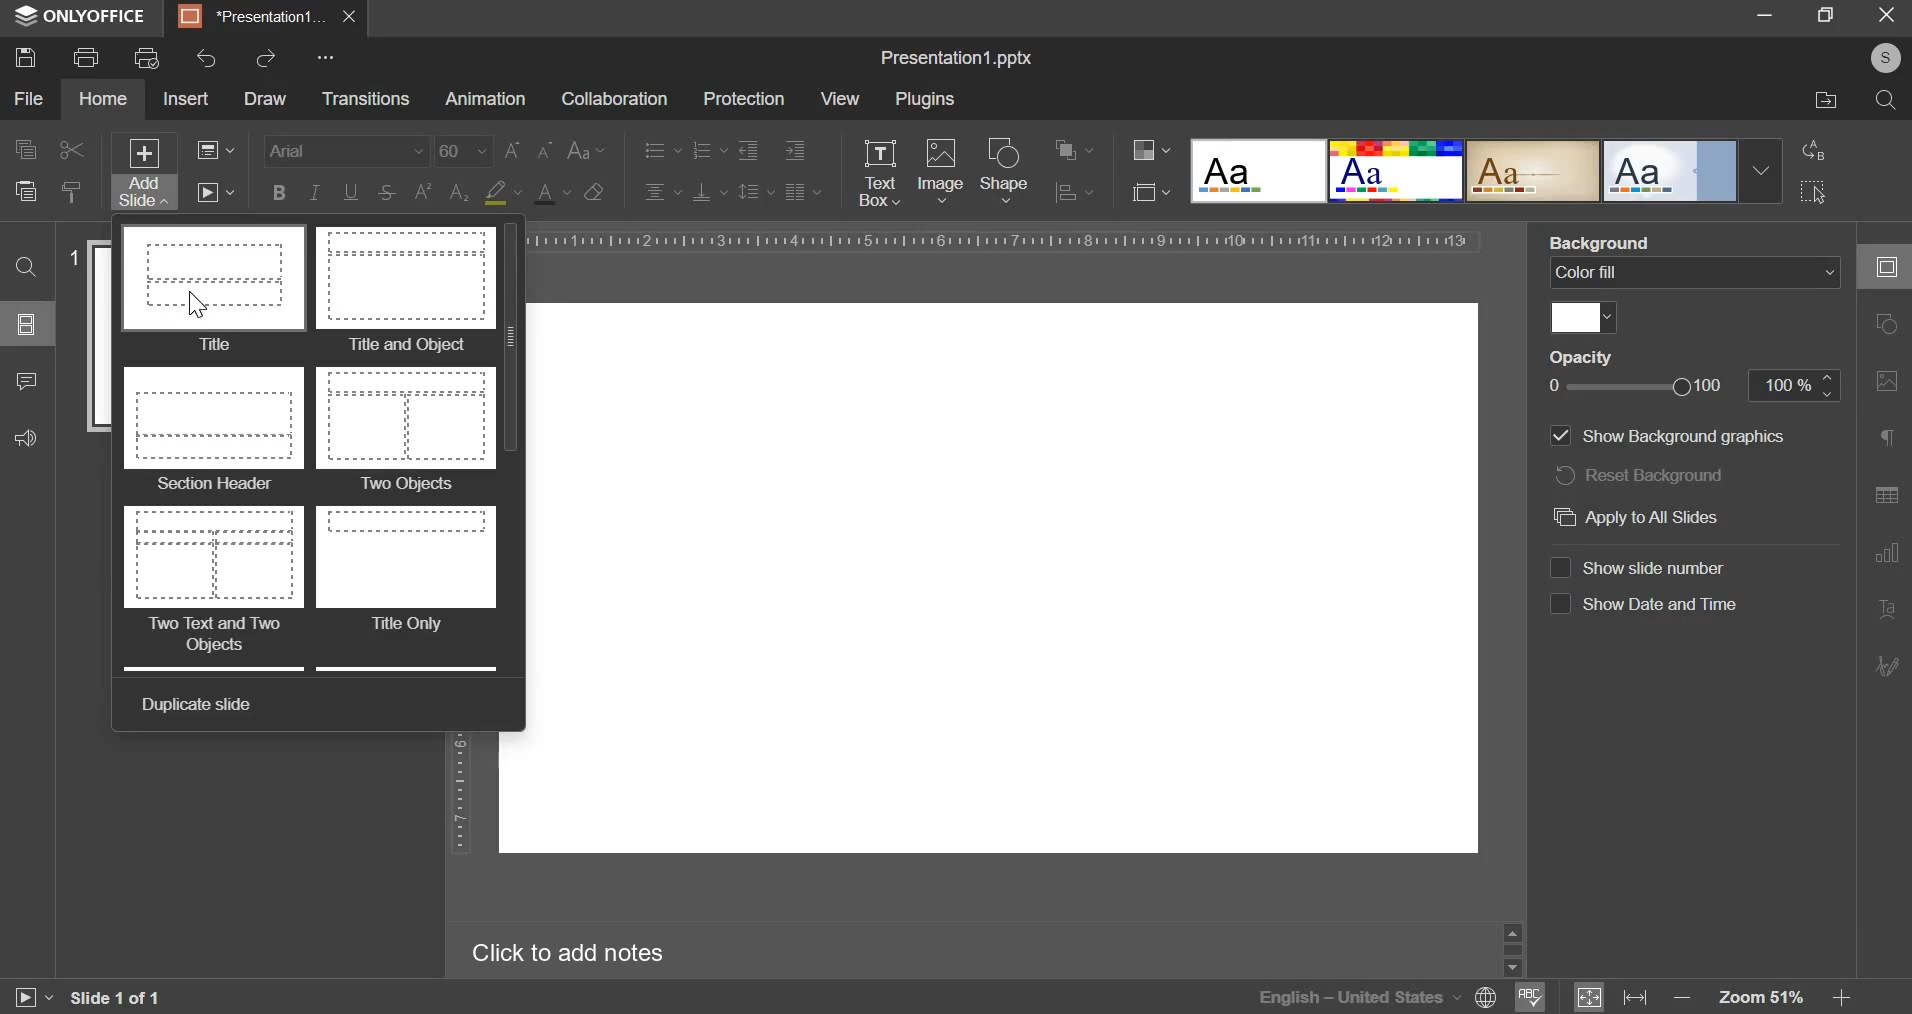  Describe the element at coordinates (878, 173) in the screenshot. I see `text box` at that location.